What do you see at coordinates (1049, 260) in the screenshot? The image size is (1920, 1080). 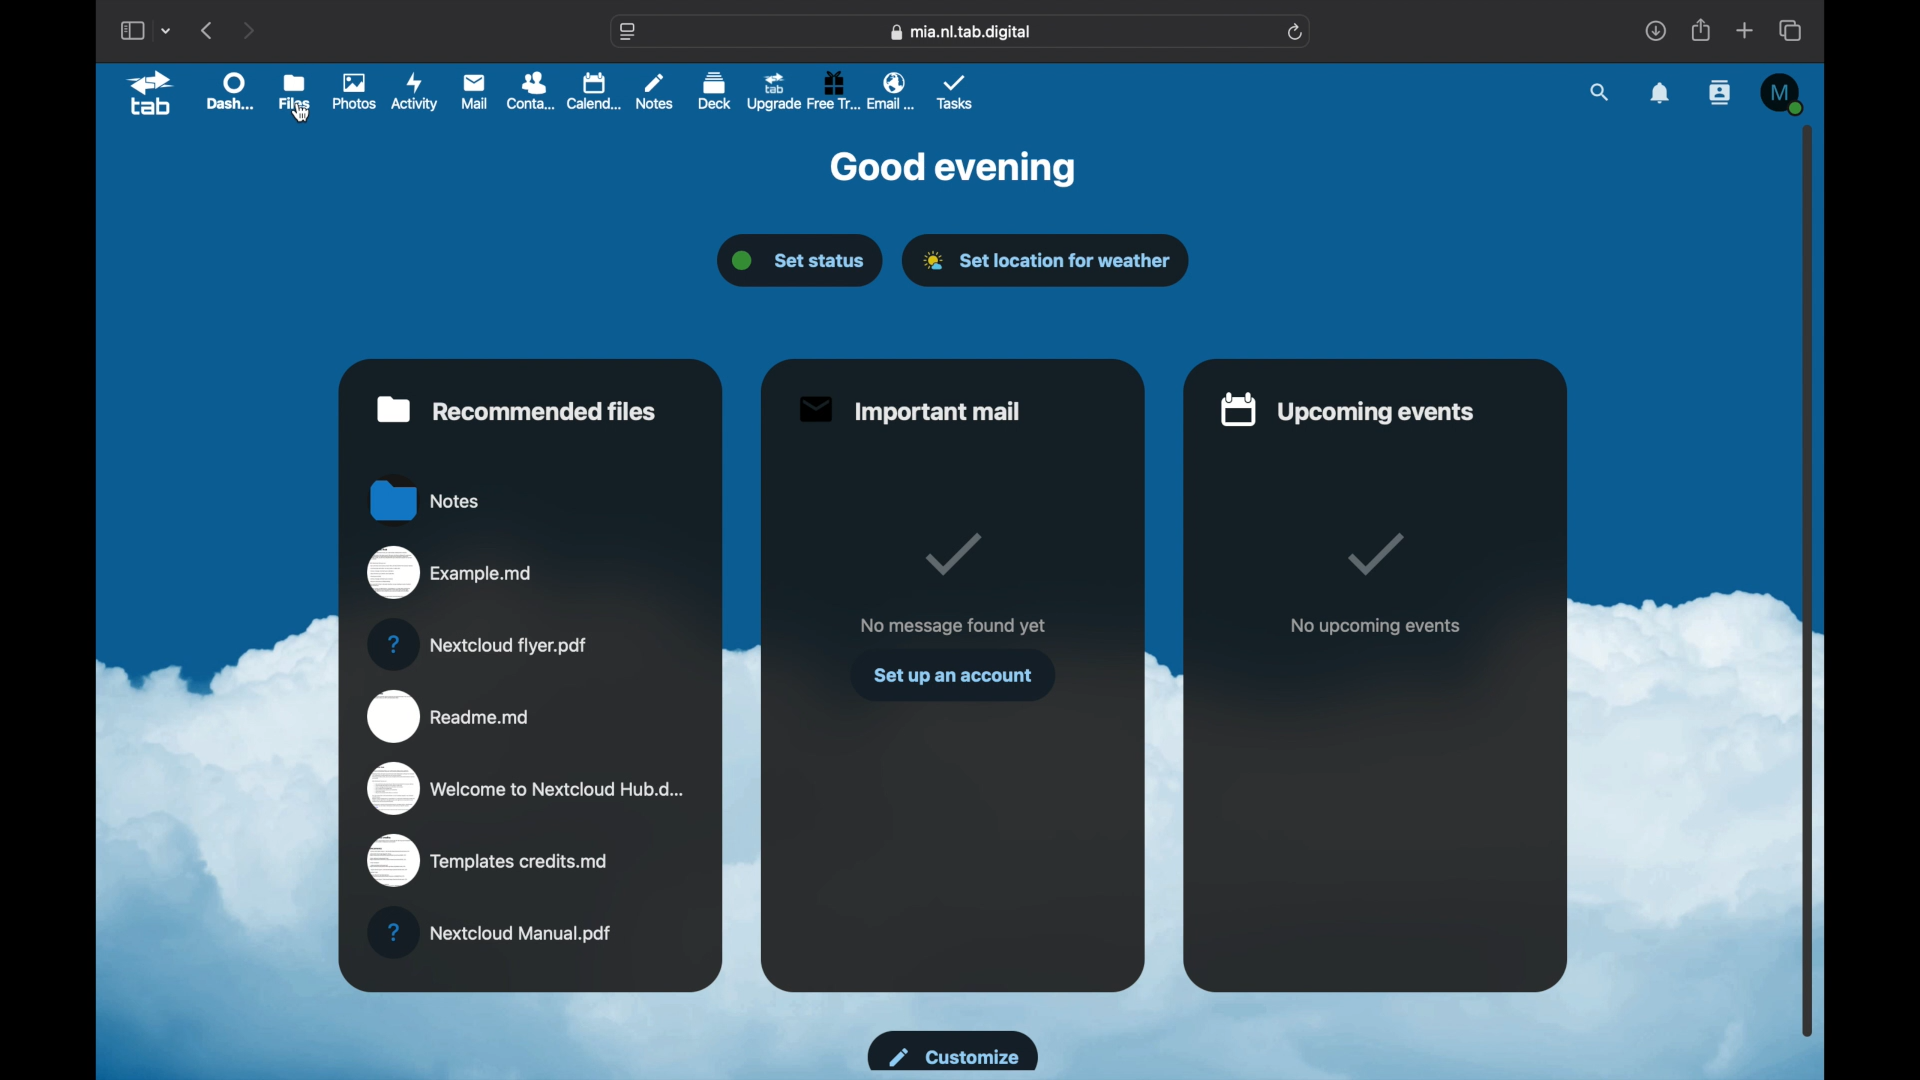 I see `set location for weather` at bounding box center [1049, 260].